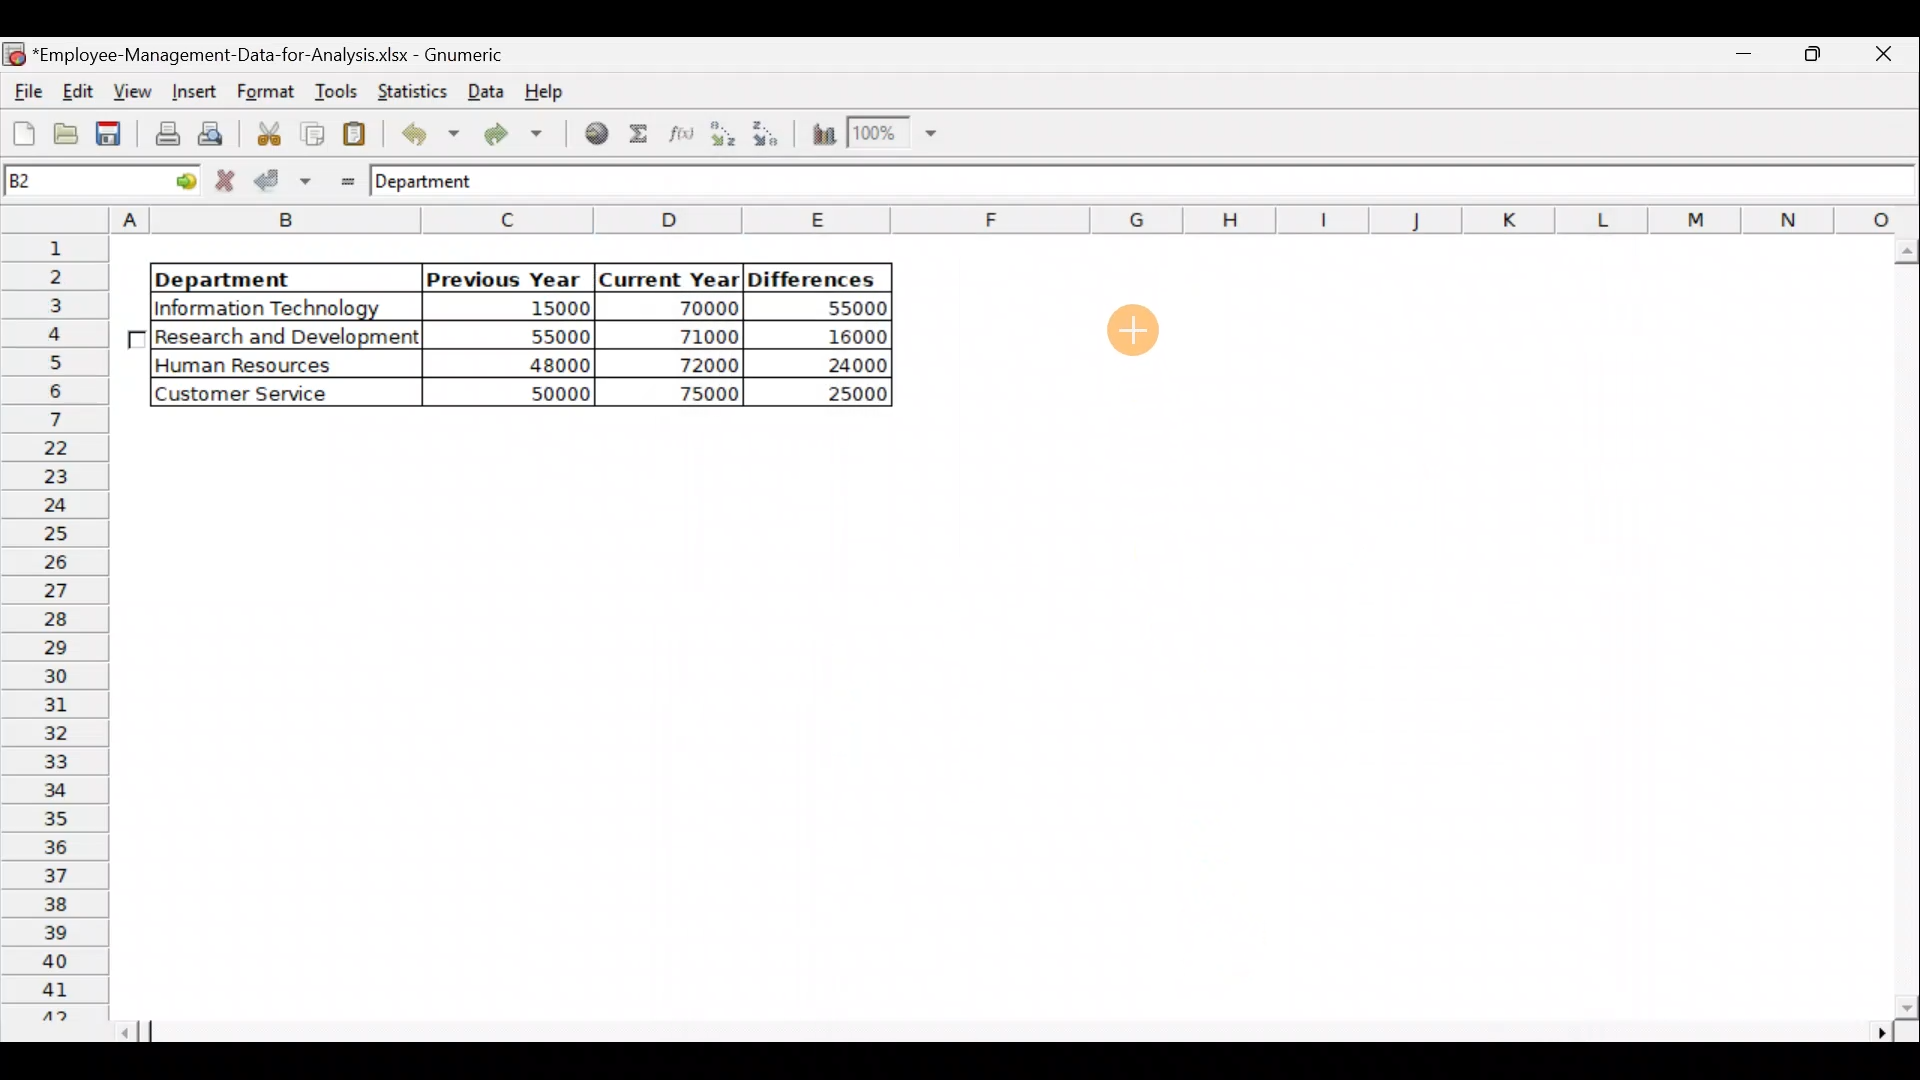 Image resolution: width=1920 pixels, height=1080 pixels. I want to click on Columns, so click(1016, 219).